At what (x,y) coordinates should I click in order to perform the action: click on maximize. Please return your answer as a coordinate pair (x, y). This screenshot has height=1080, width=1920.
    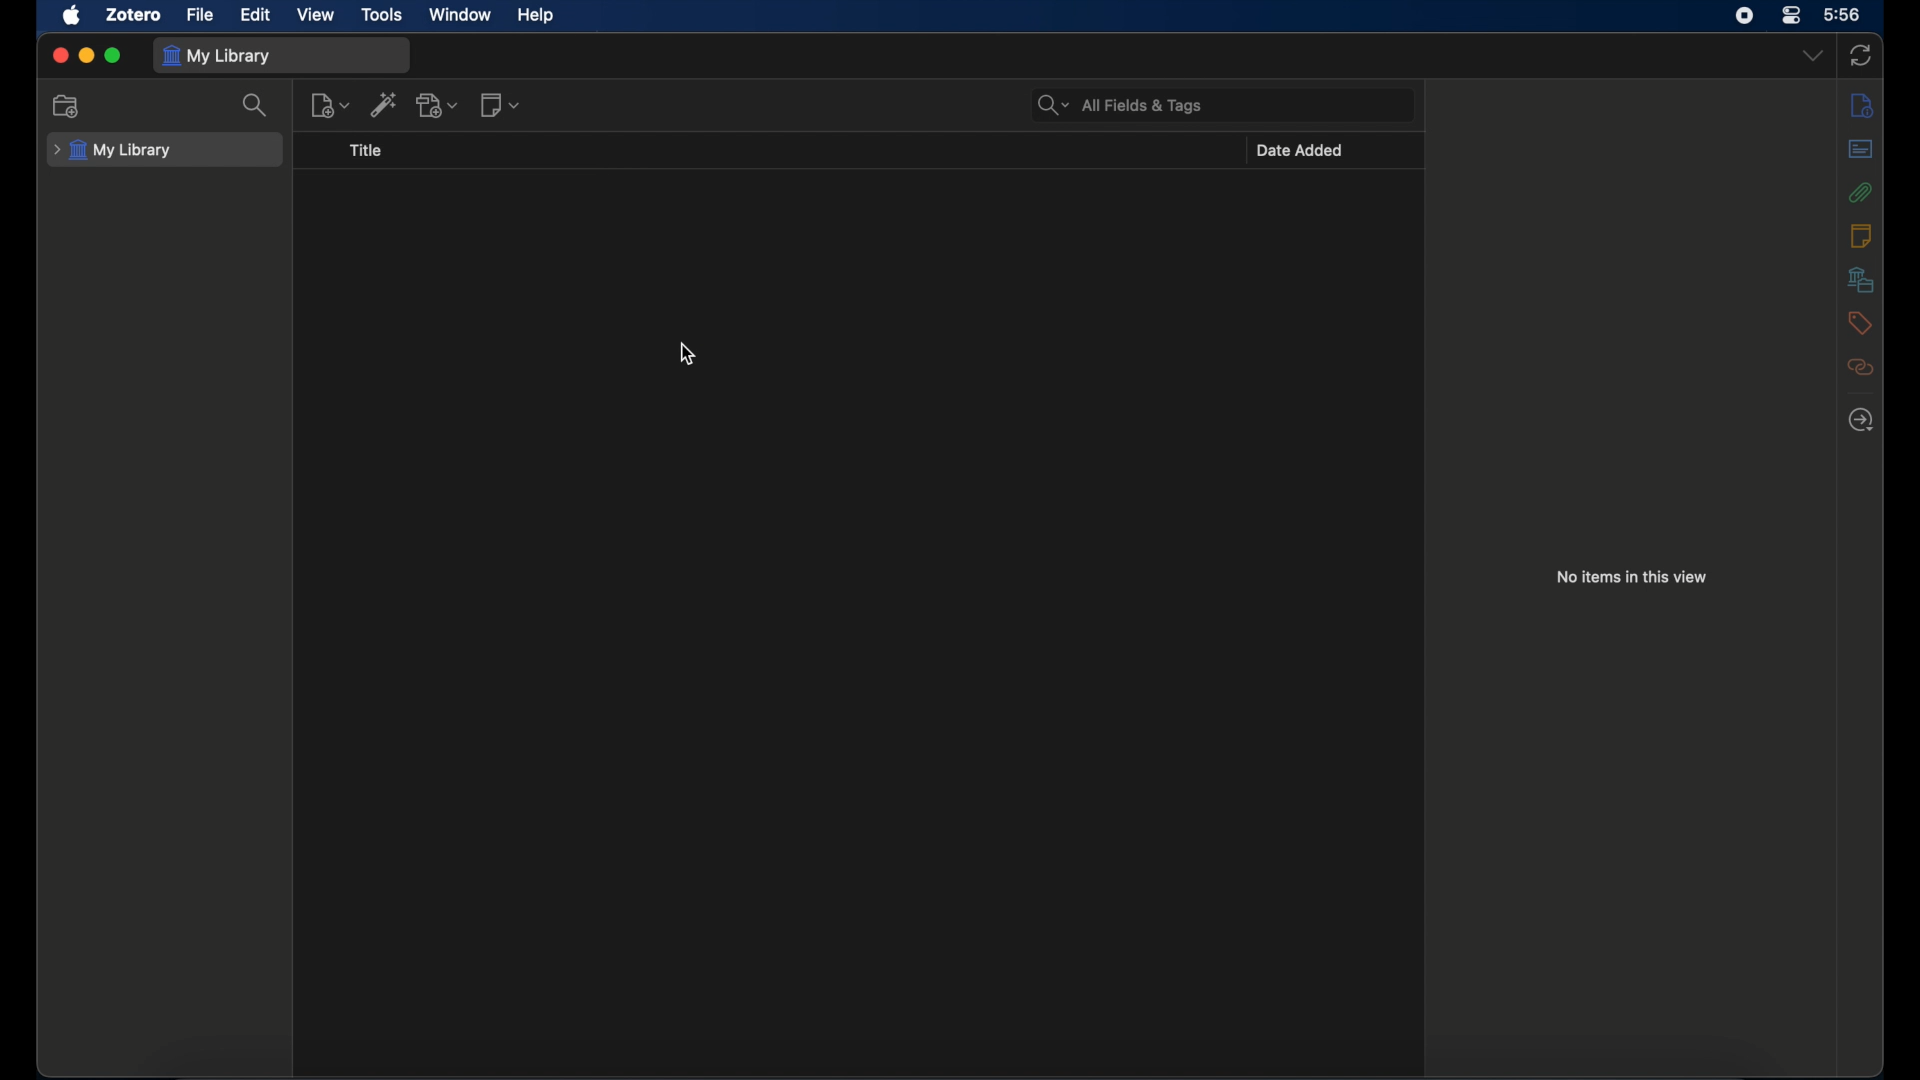
    Looking at the image, I should click on (113, 56).